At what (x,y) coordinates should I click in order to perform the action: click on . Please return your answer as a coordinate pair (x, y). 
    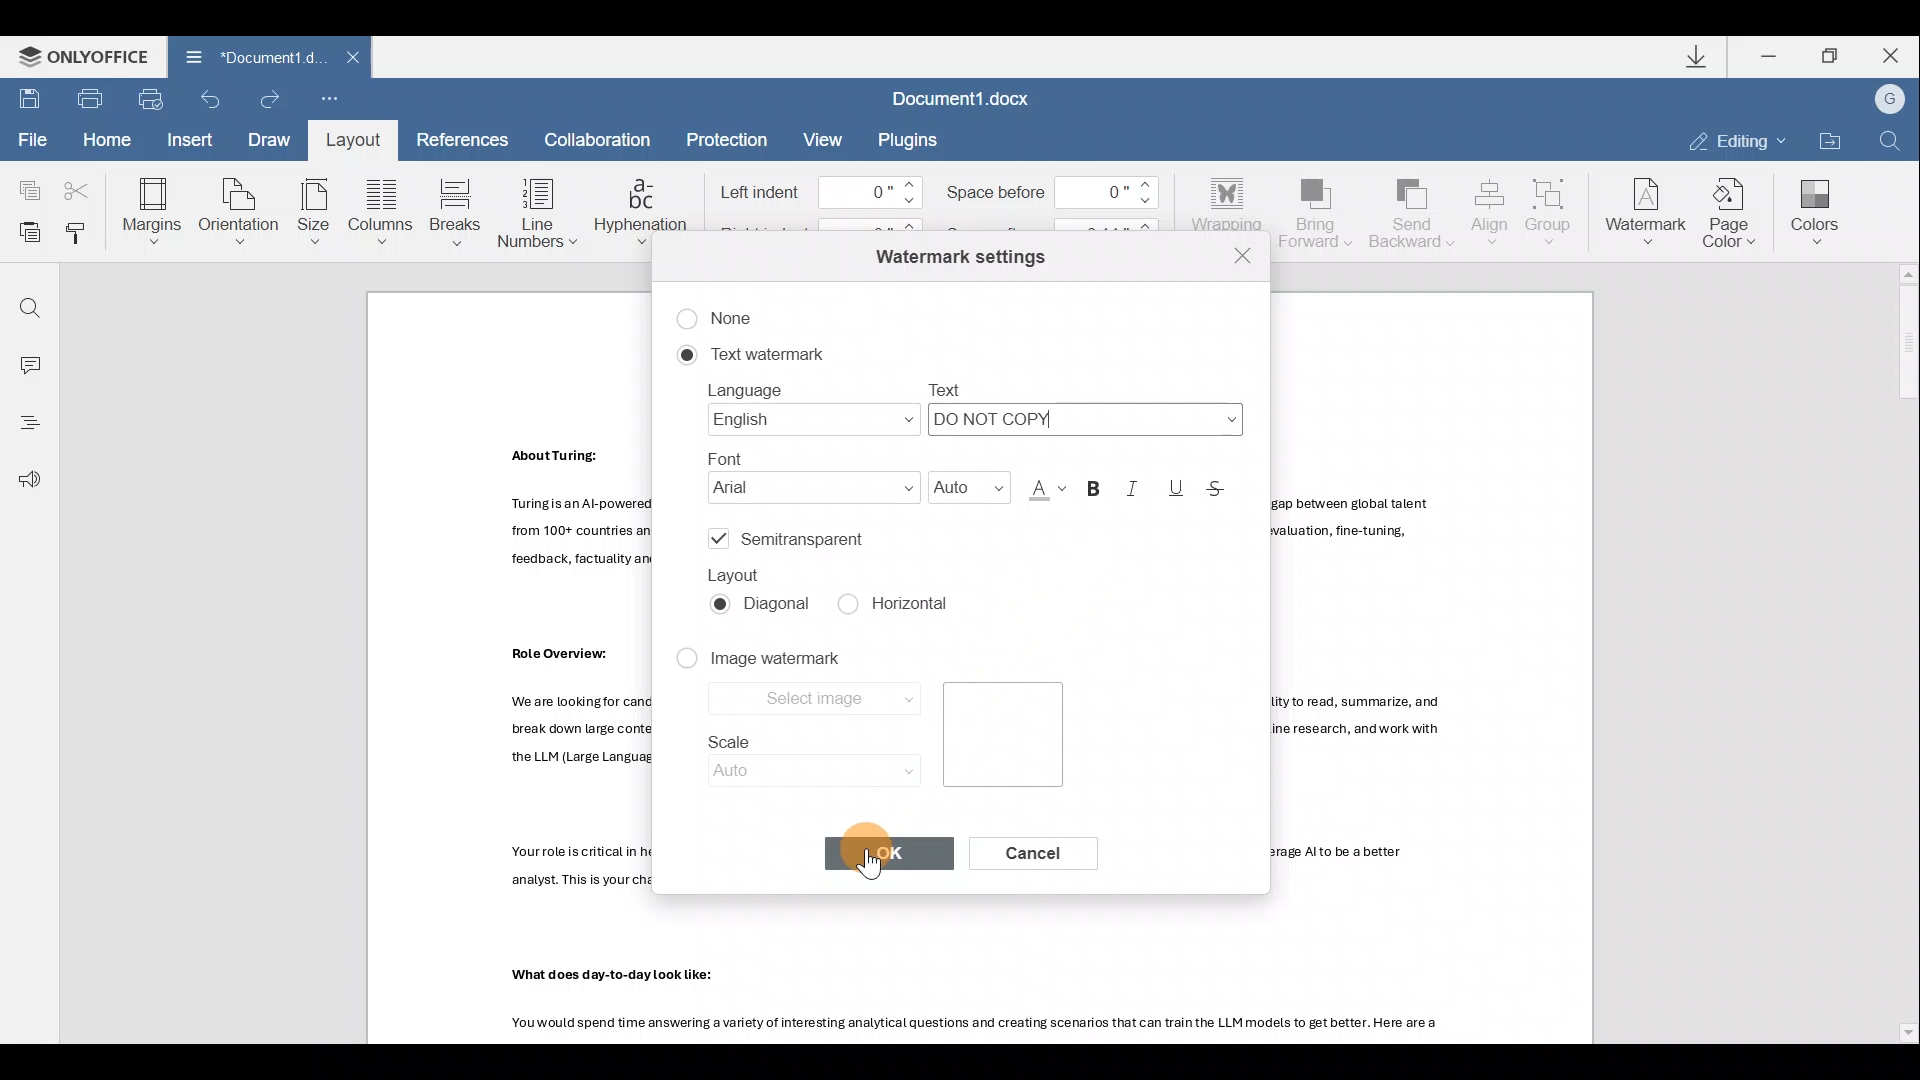
    Looking at the image, I should click on (559, 458).